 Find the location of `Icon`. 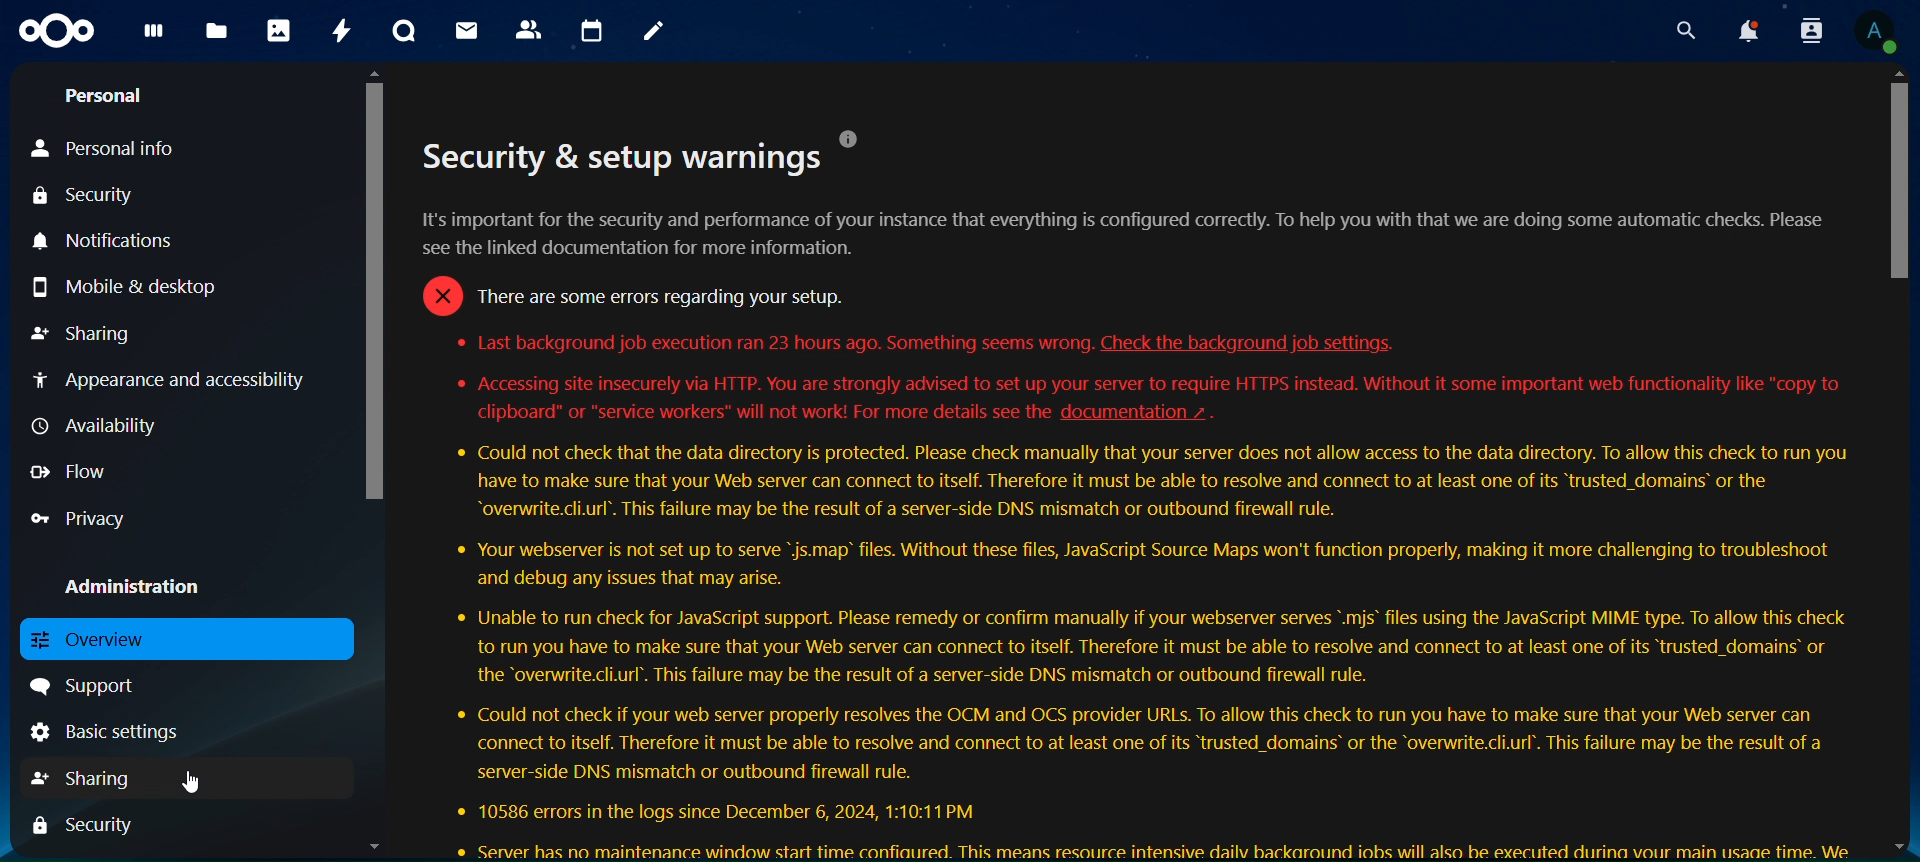

Icon is located at coordinates (53, 31).